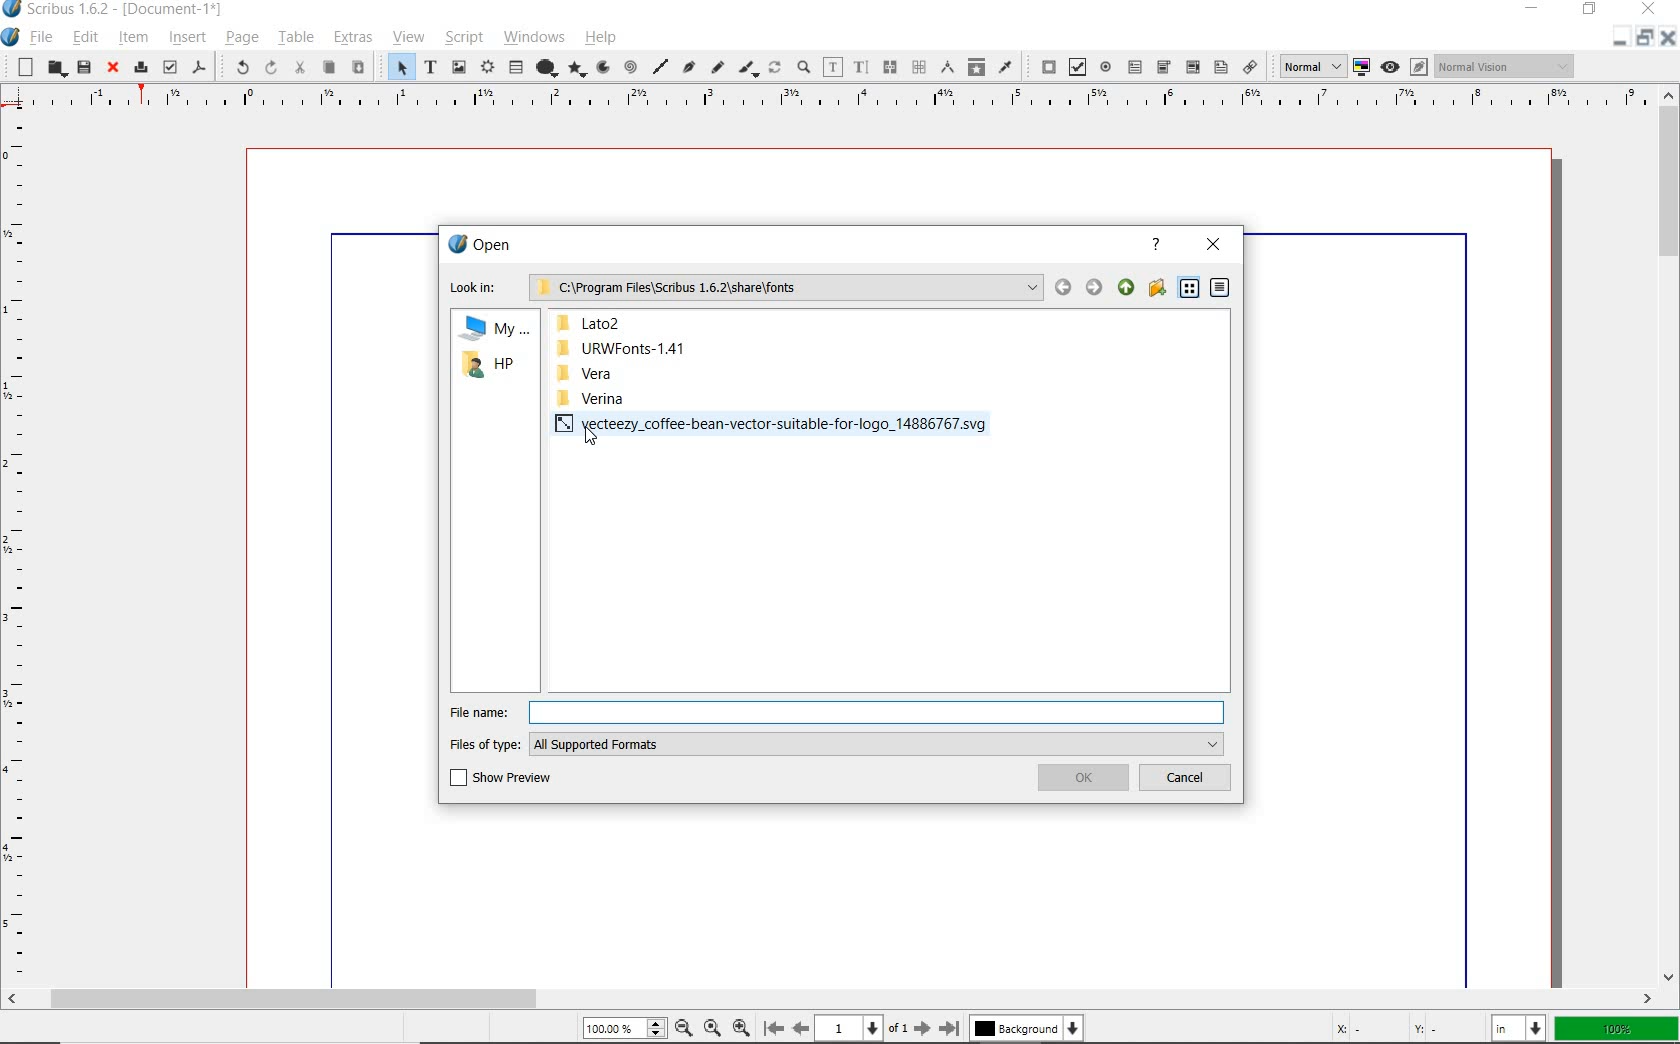 The image size is (1680, 1044). Describe the element at coordinates (949, 67) in the screenshot. I see `measurements` at that location.